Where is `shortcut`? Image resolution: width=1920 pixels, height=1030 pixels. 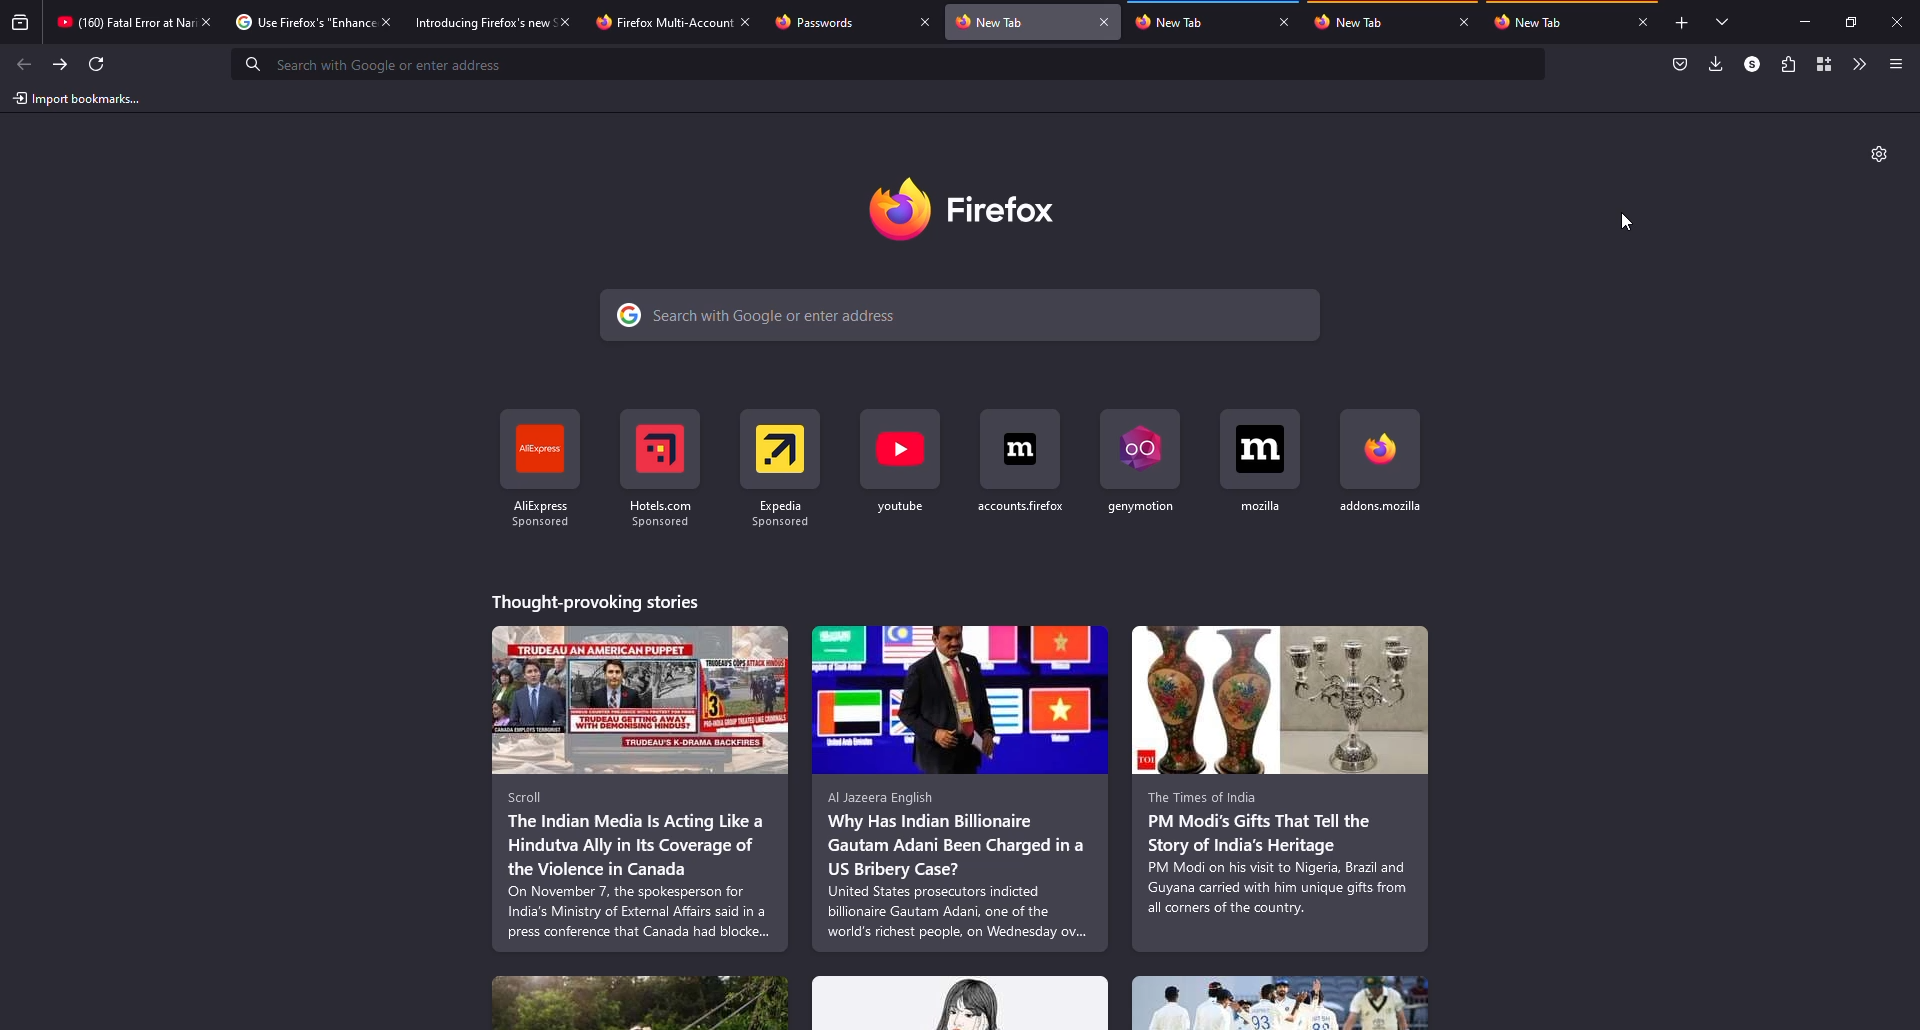 shortcut is located at coordinates (1023, 461).